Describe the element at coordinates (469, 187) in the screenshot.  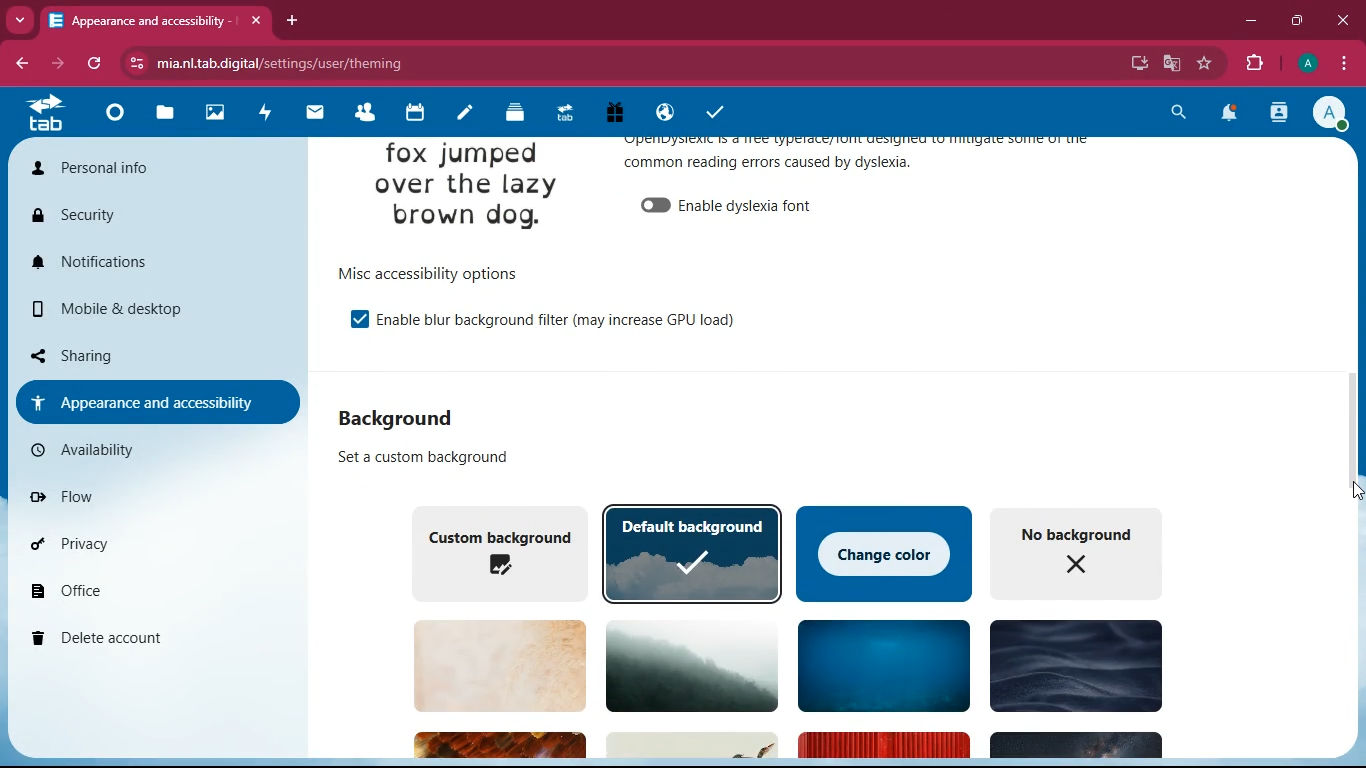
I see `image` at that location.